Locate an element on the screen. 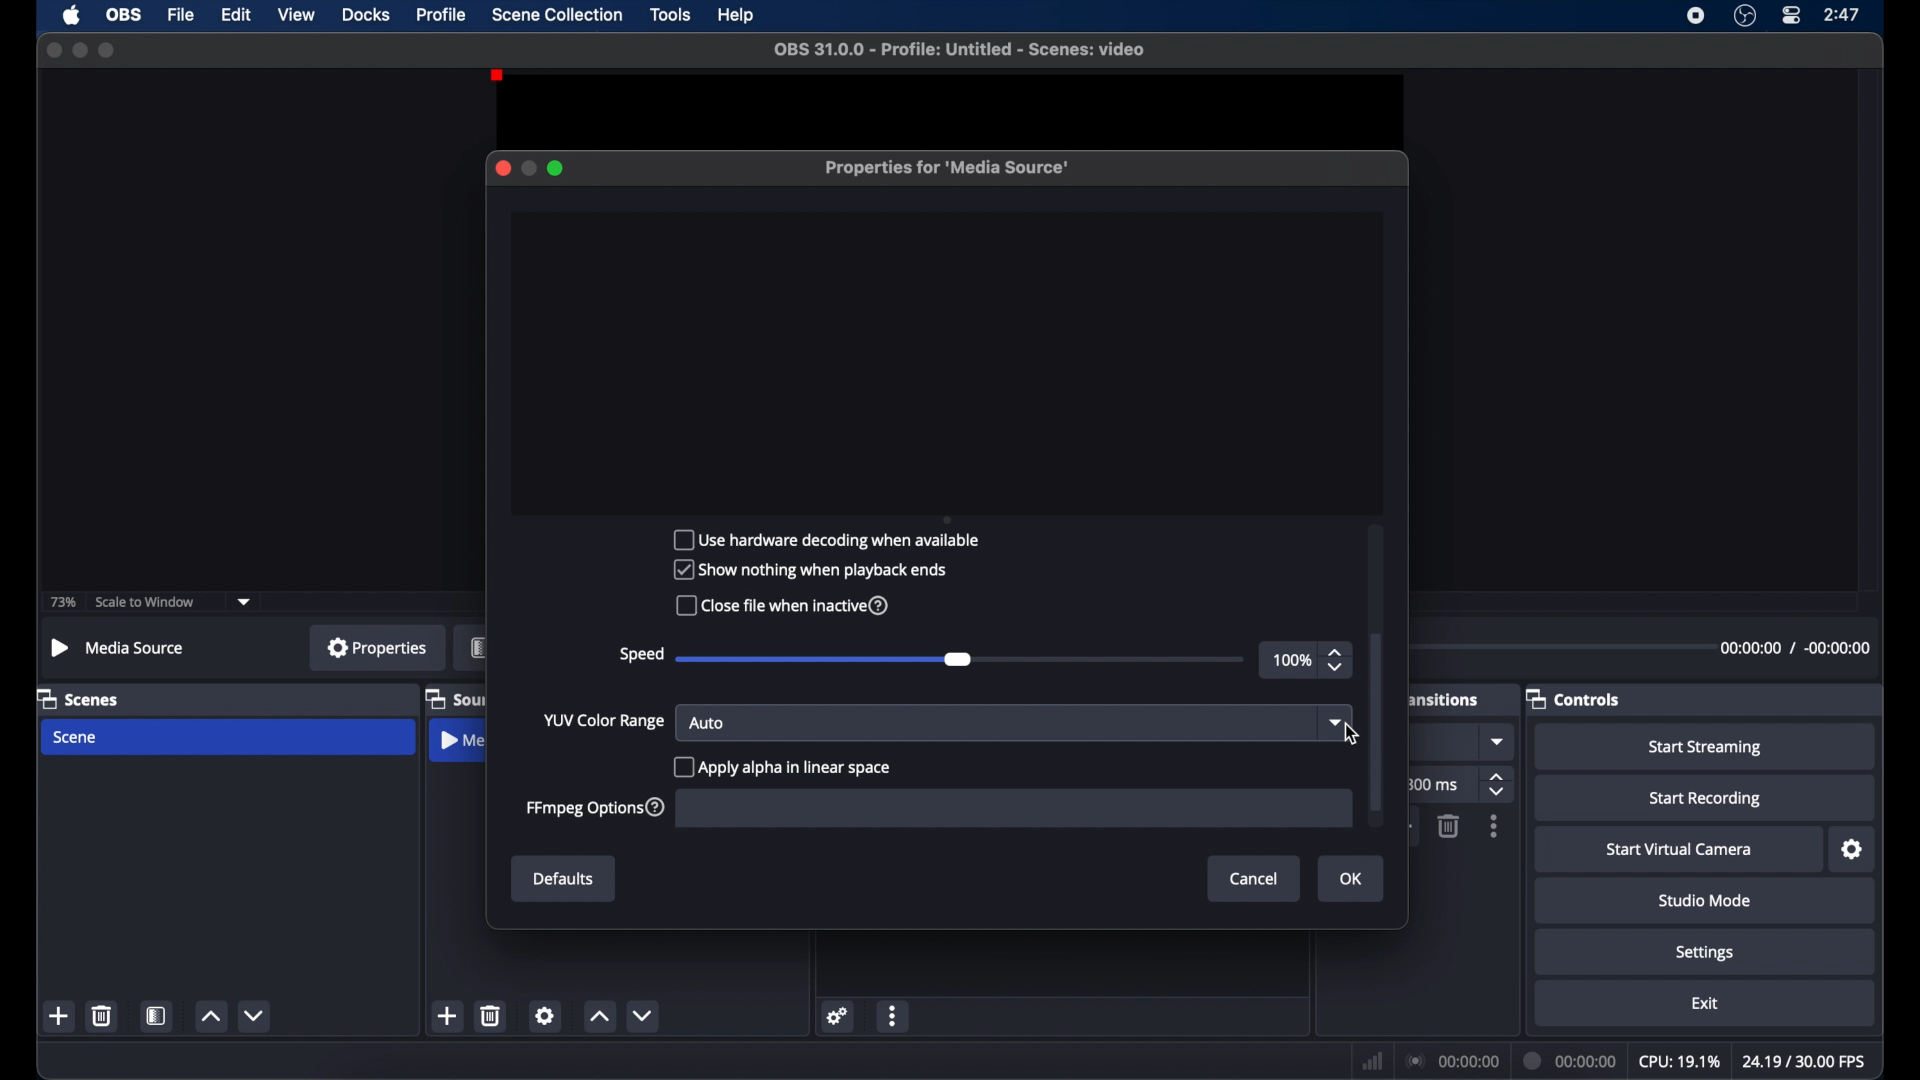 The height and width of the screenshot is (1080, 1920). studio mode is located at coordinates (1705, 902).